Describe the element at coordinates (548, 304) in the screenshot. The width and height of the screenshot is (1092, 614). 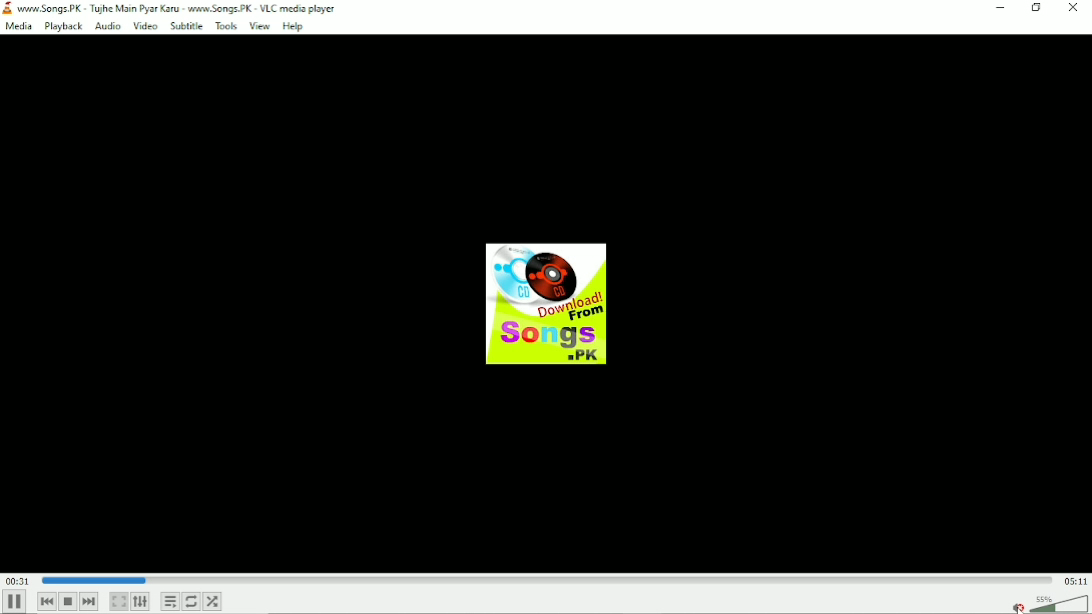
I see `Audio track image` at that location.